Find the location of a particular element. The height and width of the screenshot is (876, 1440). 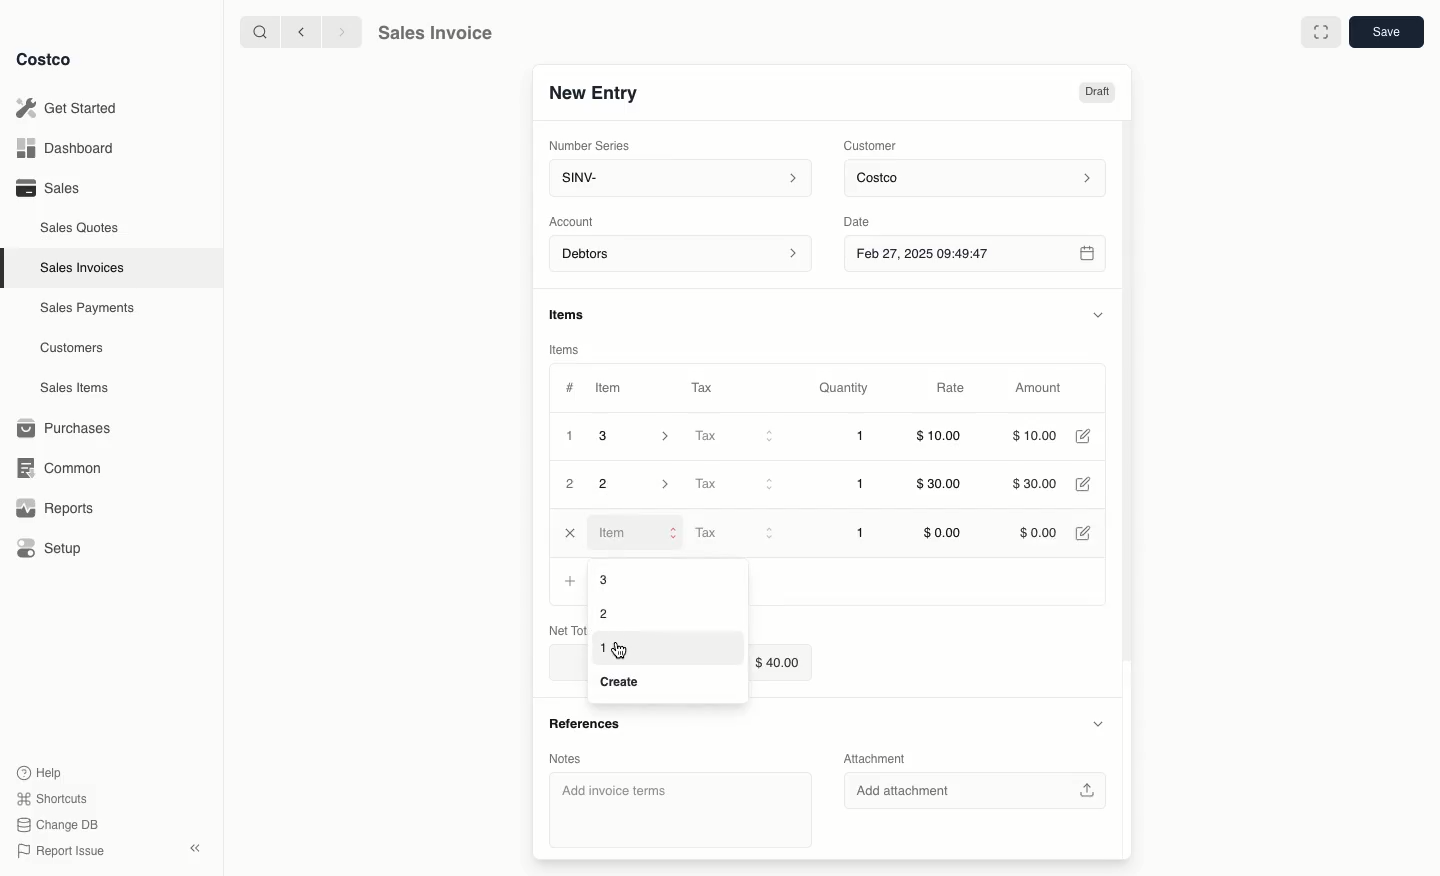

Full width toggle is located at coordinates (1320, 32).